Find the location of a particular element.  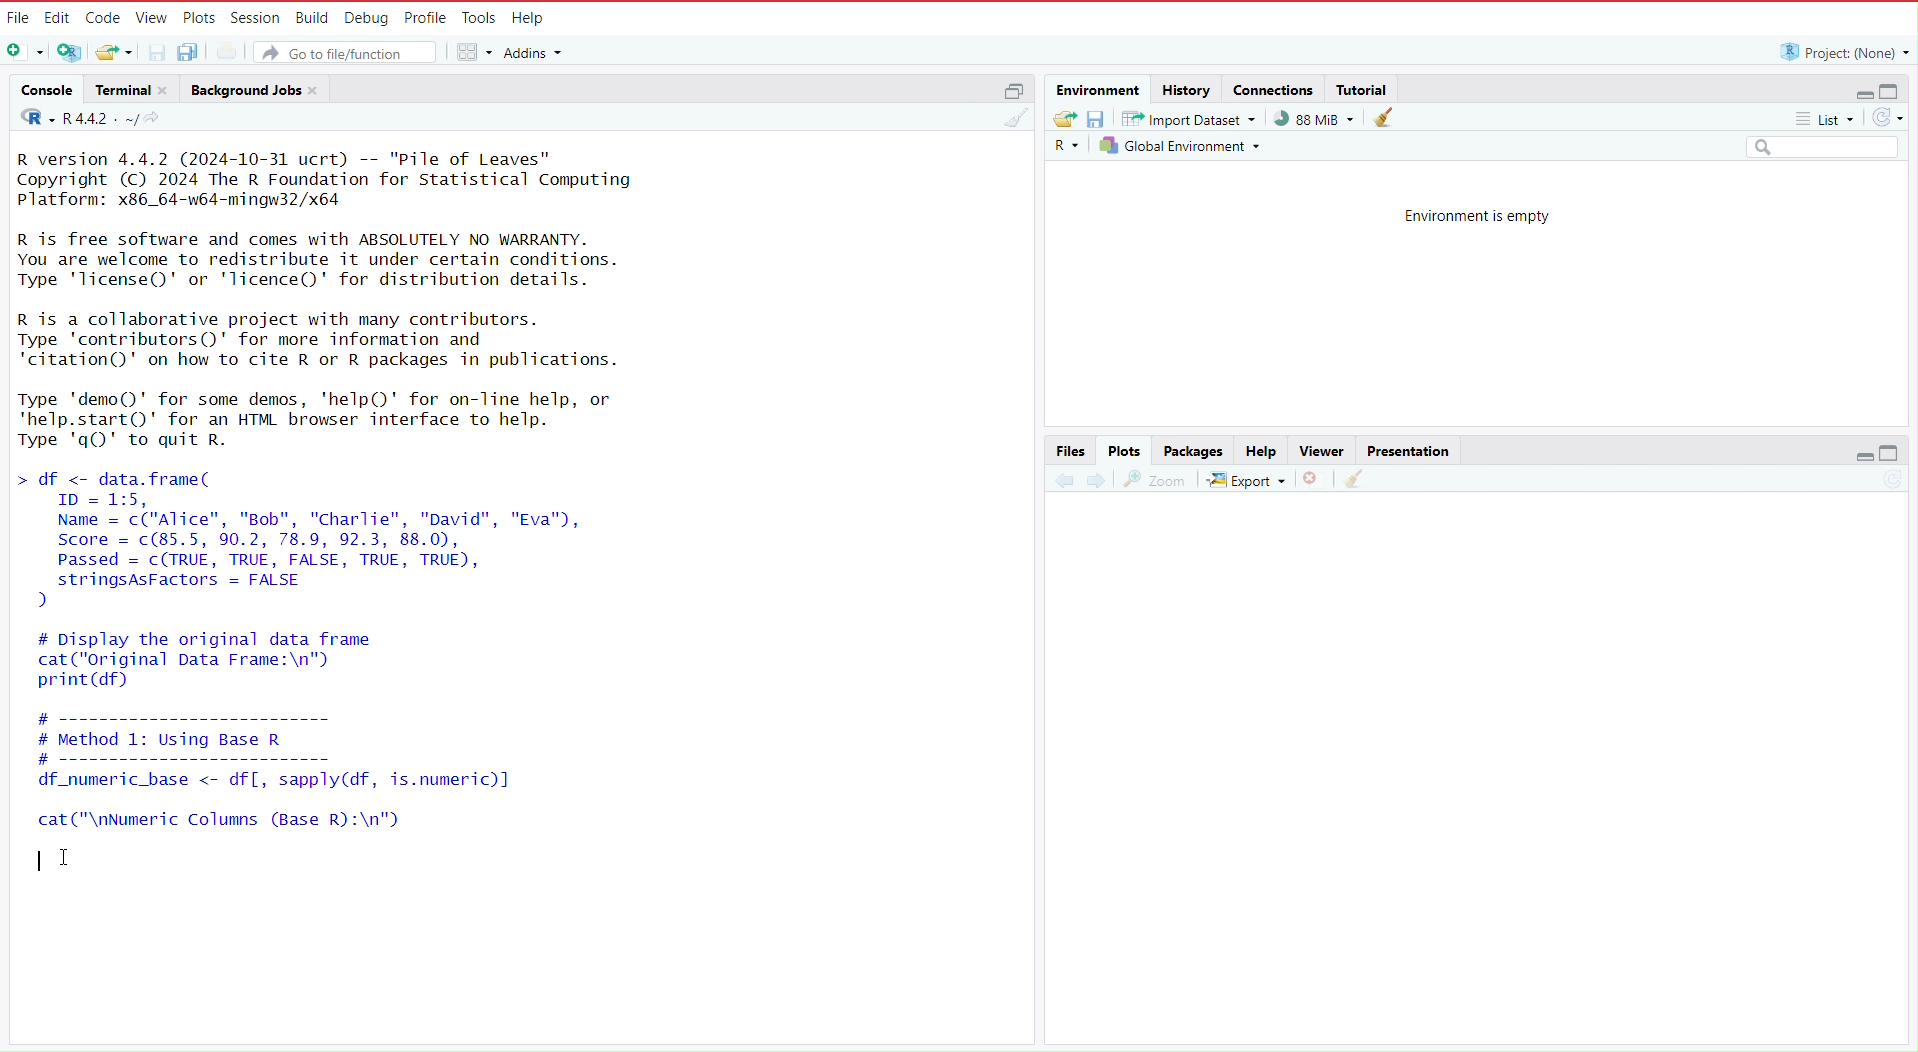

R 4.4.2 . ~/ is located at coordinates (99, 117).